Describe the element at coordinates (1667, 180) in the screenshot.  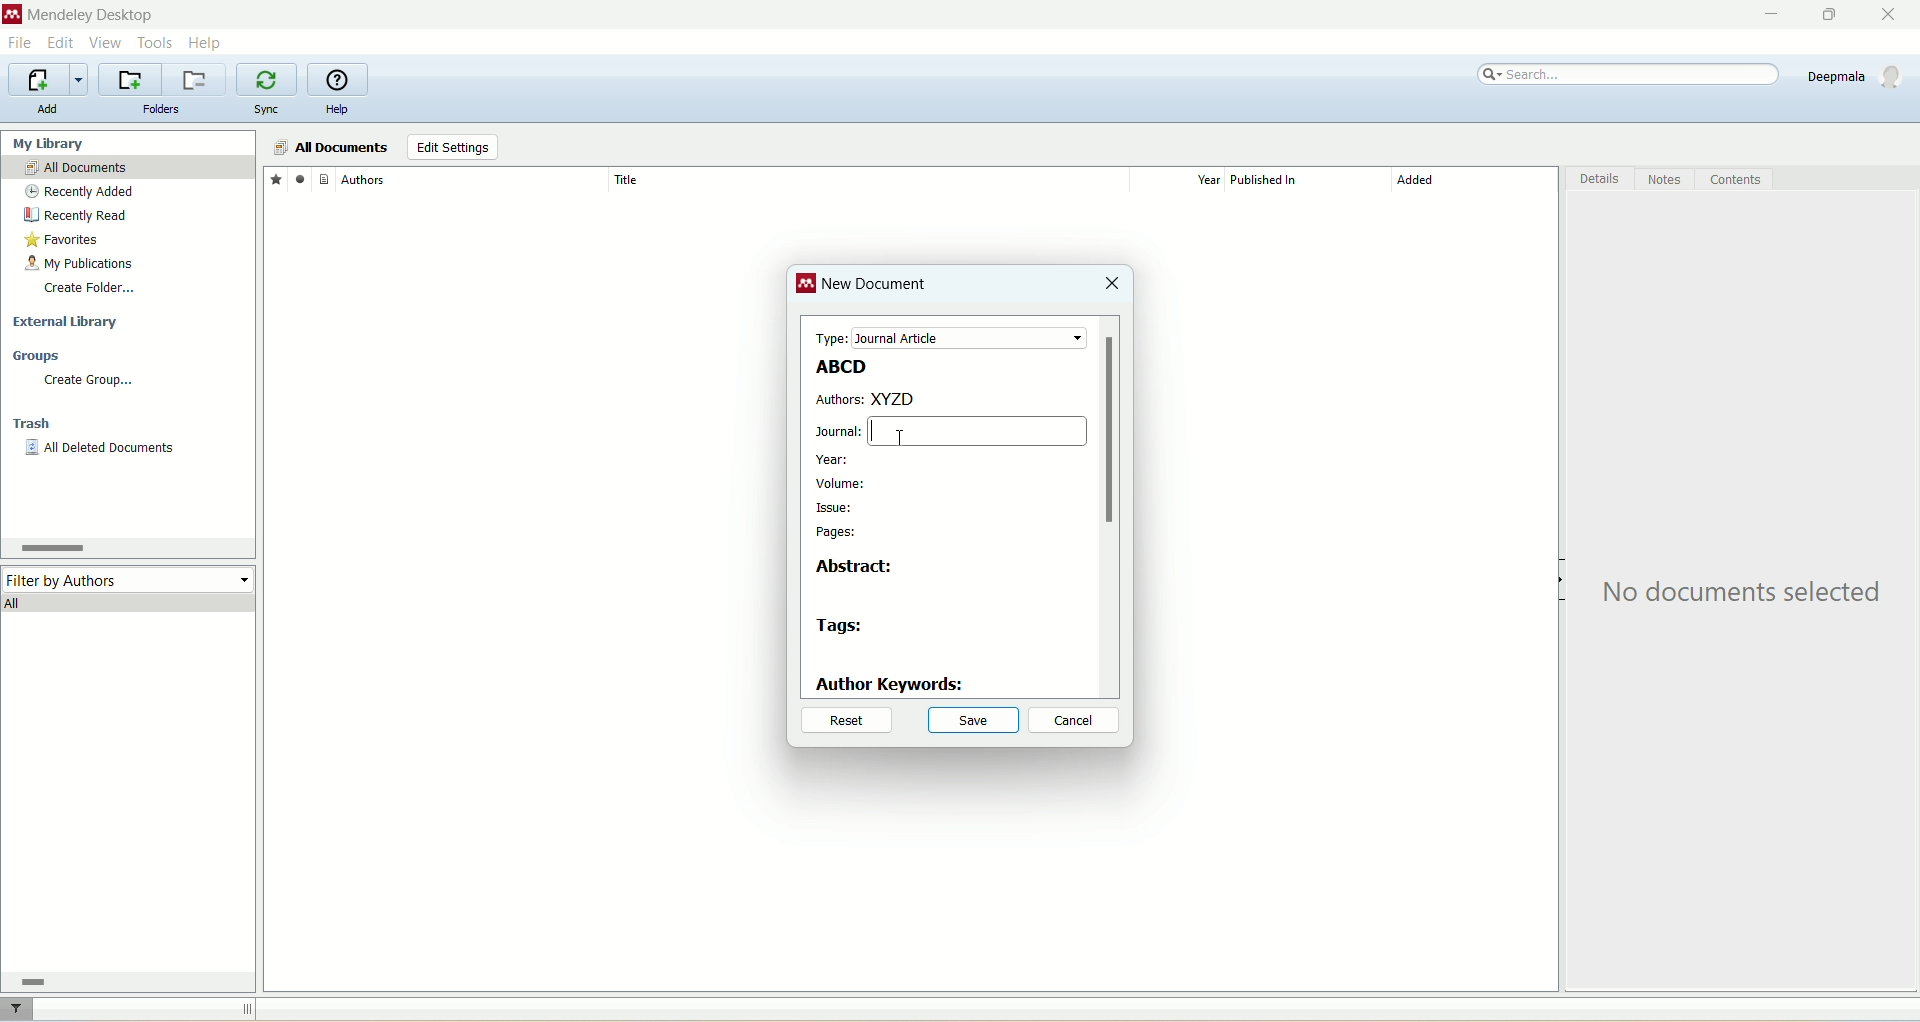
I see `notes` at that location.